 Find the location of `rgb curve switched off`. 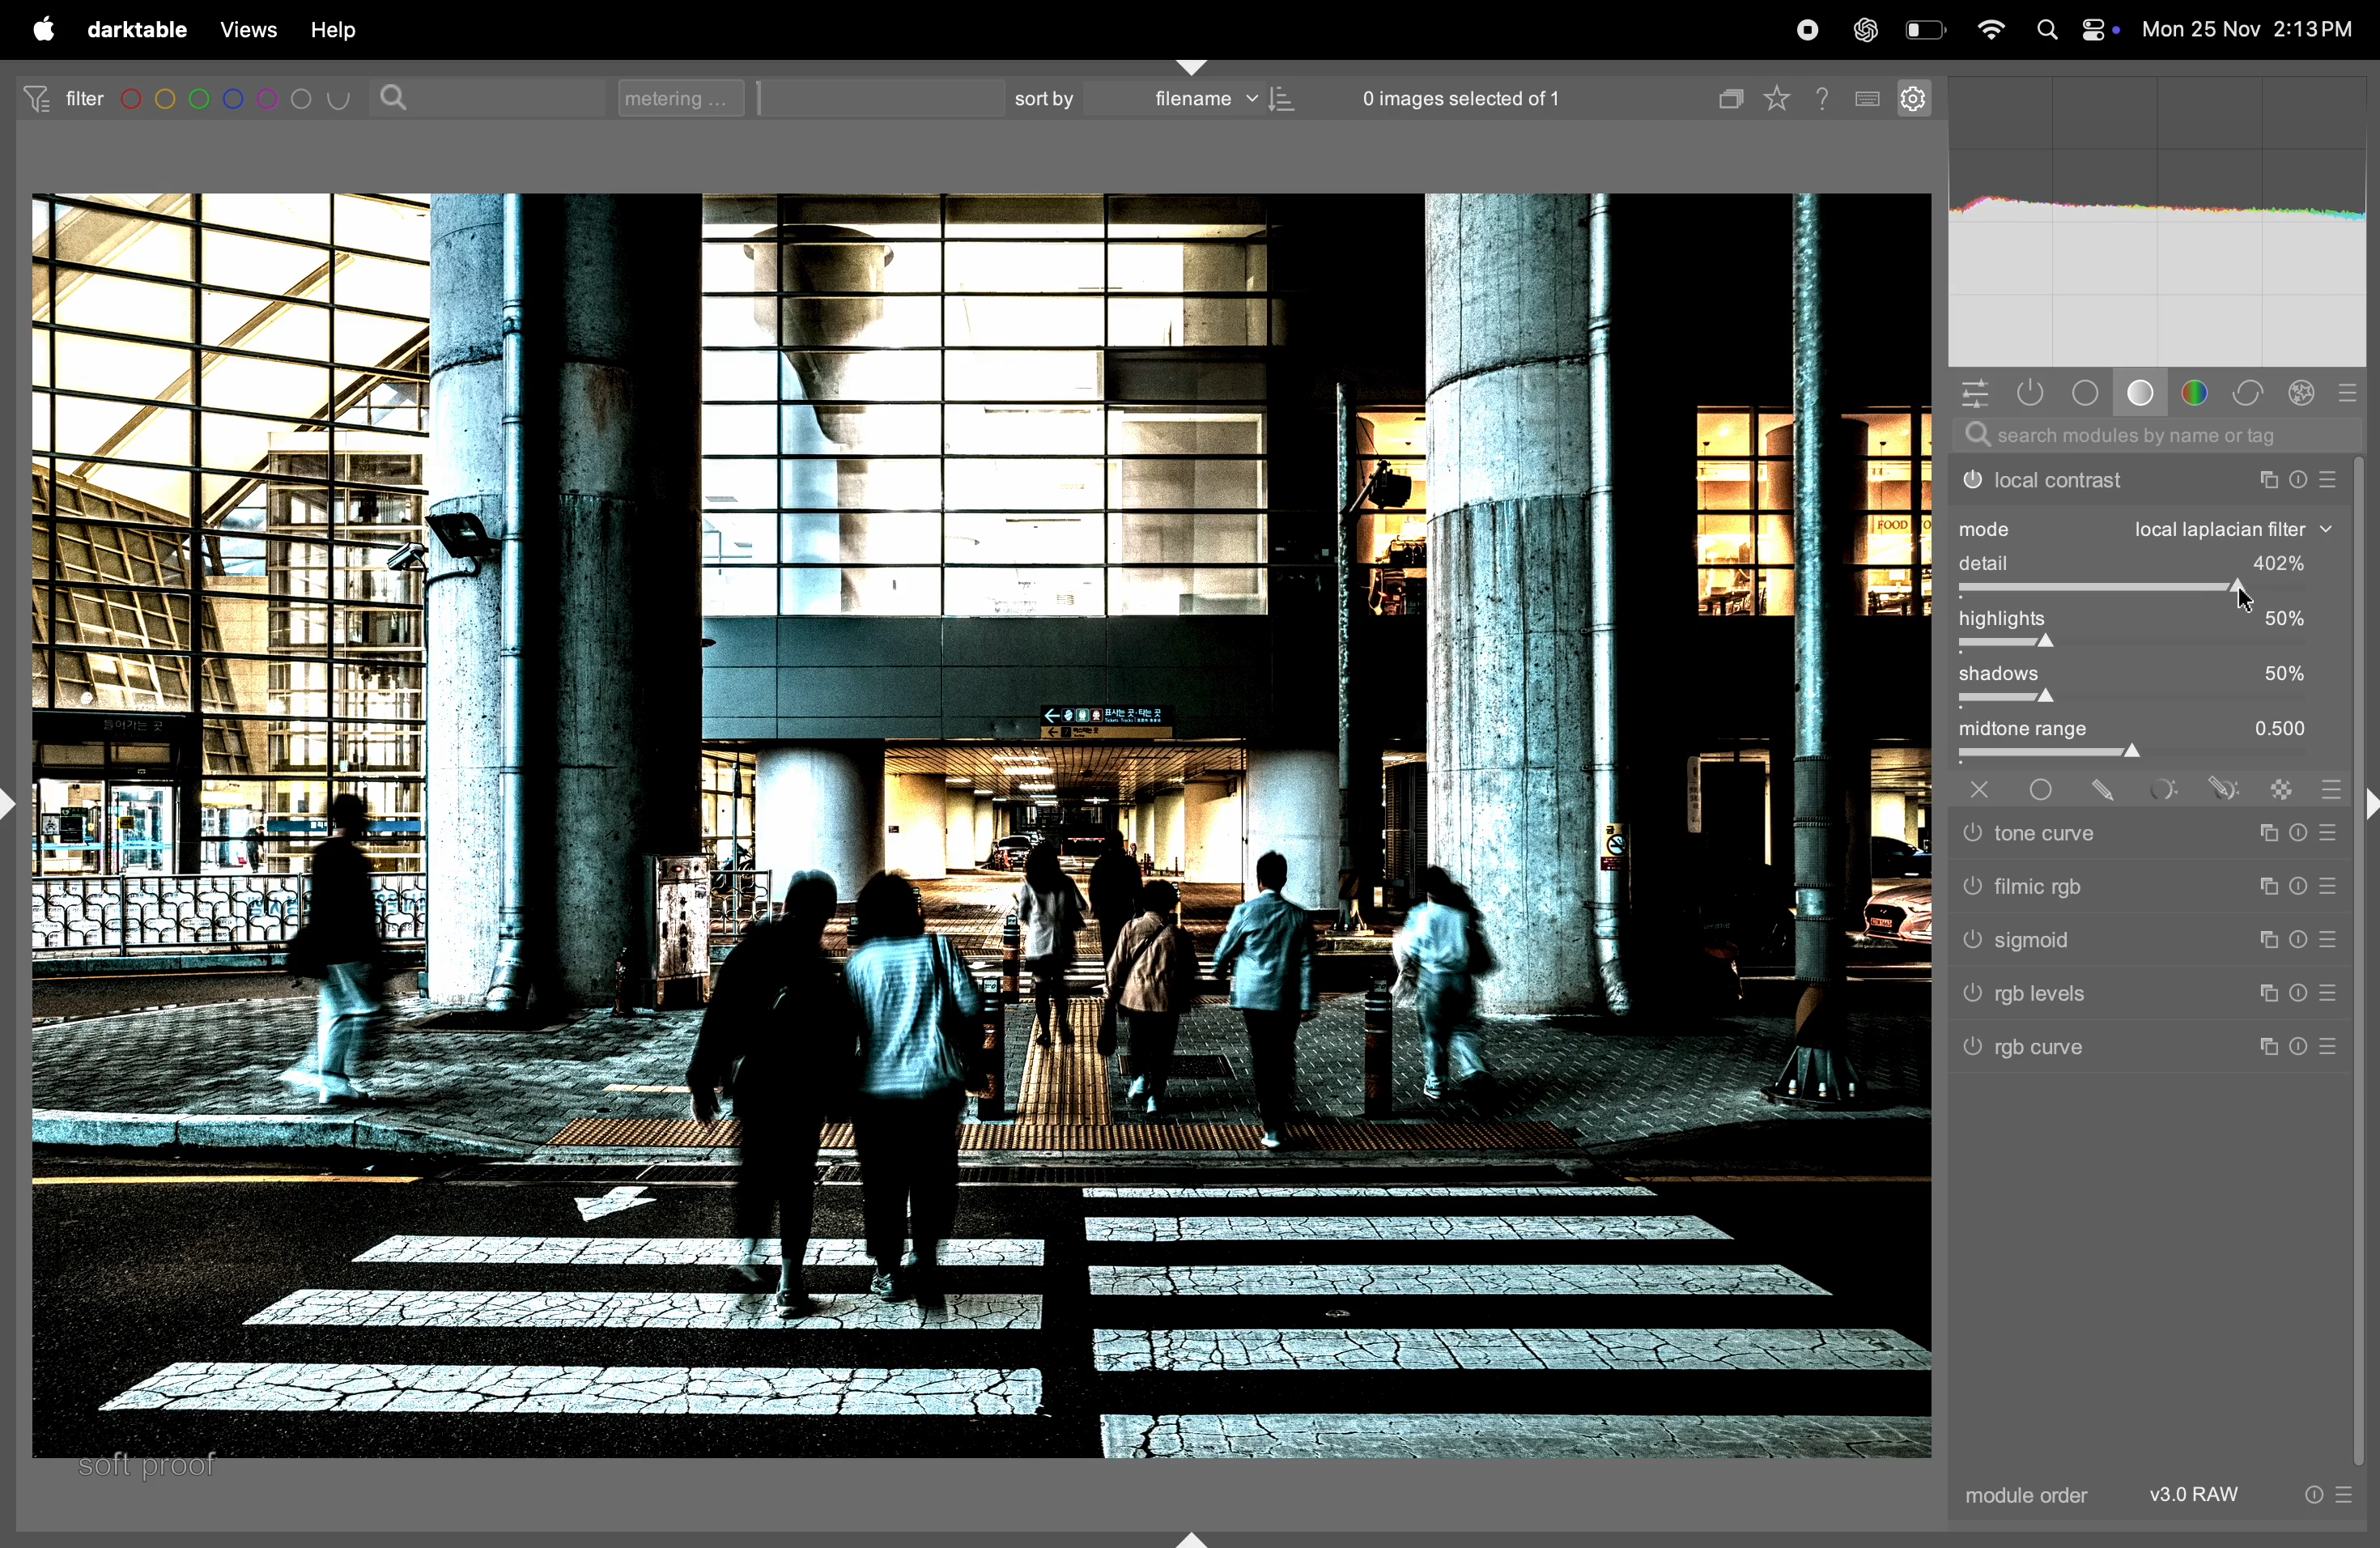

rgb curve switched off is located at coordinates (1975, 1050).